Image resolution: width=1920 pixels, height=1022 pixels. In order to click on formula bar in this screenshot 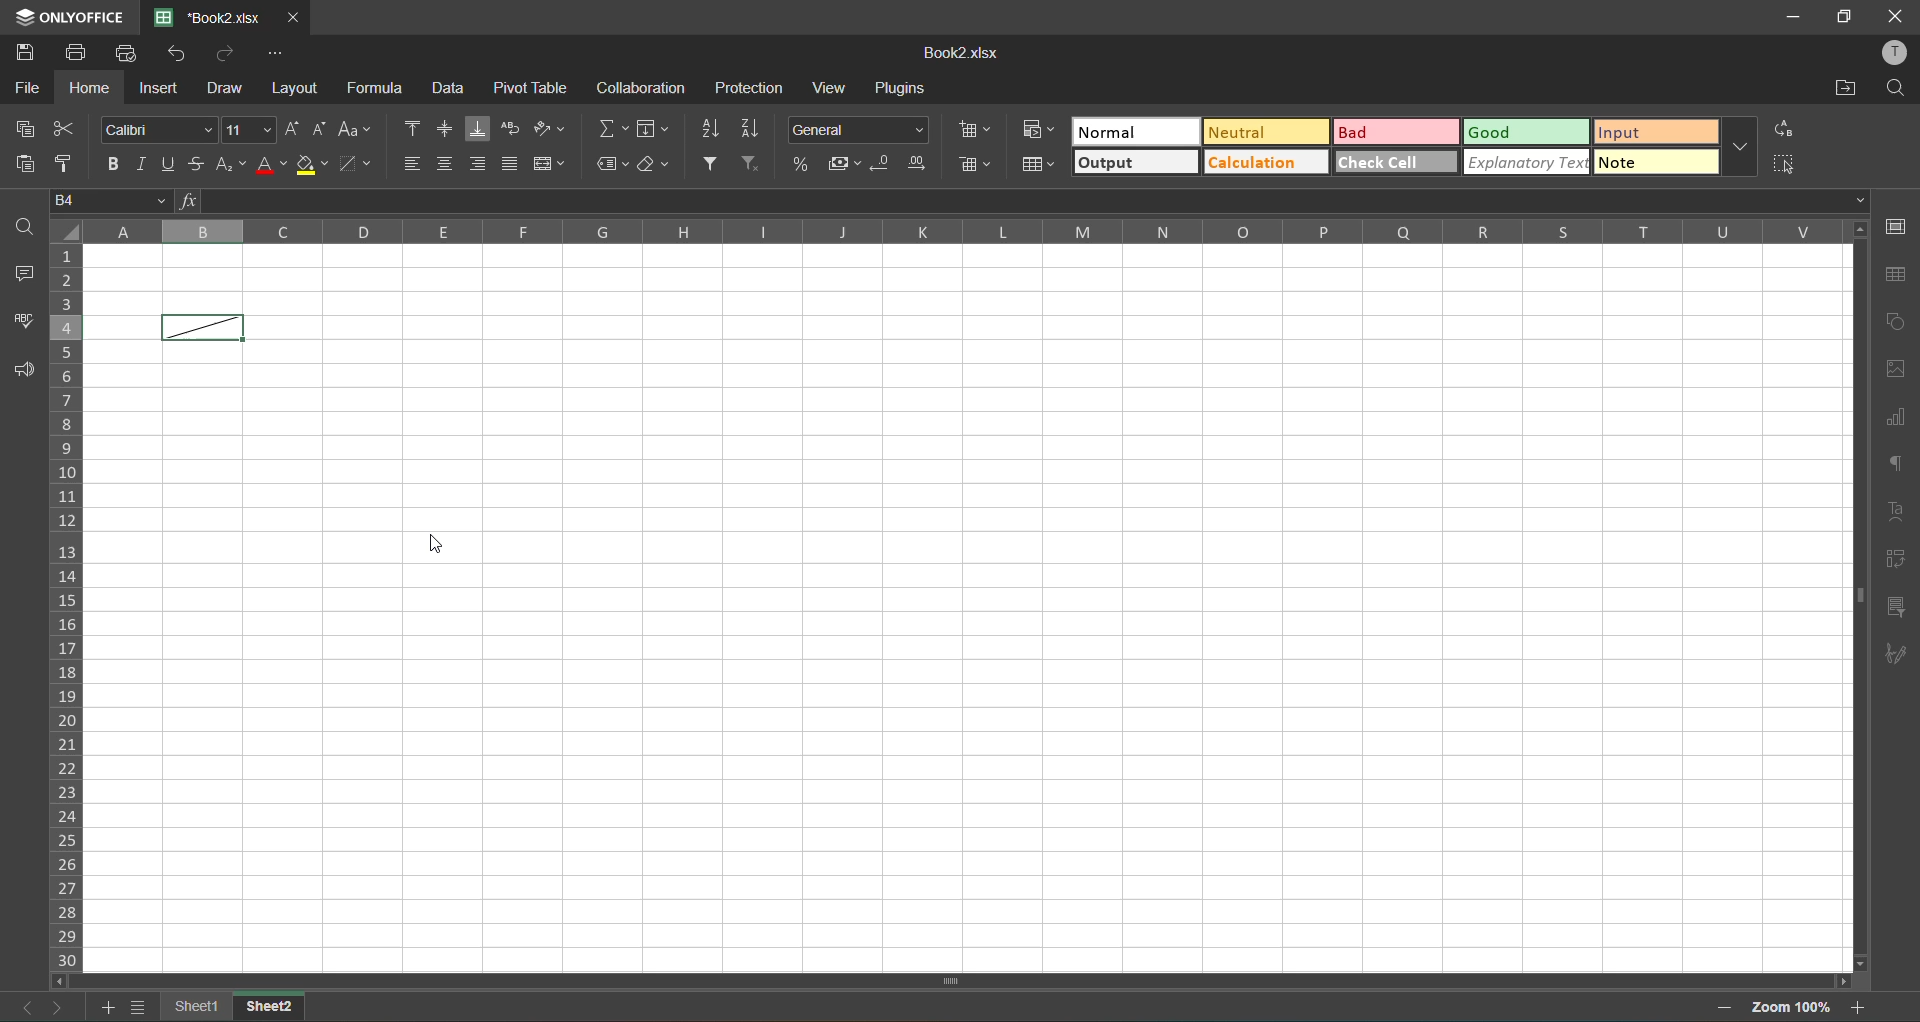, I will do `click(1008, 200)`.